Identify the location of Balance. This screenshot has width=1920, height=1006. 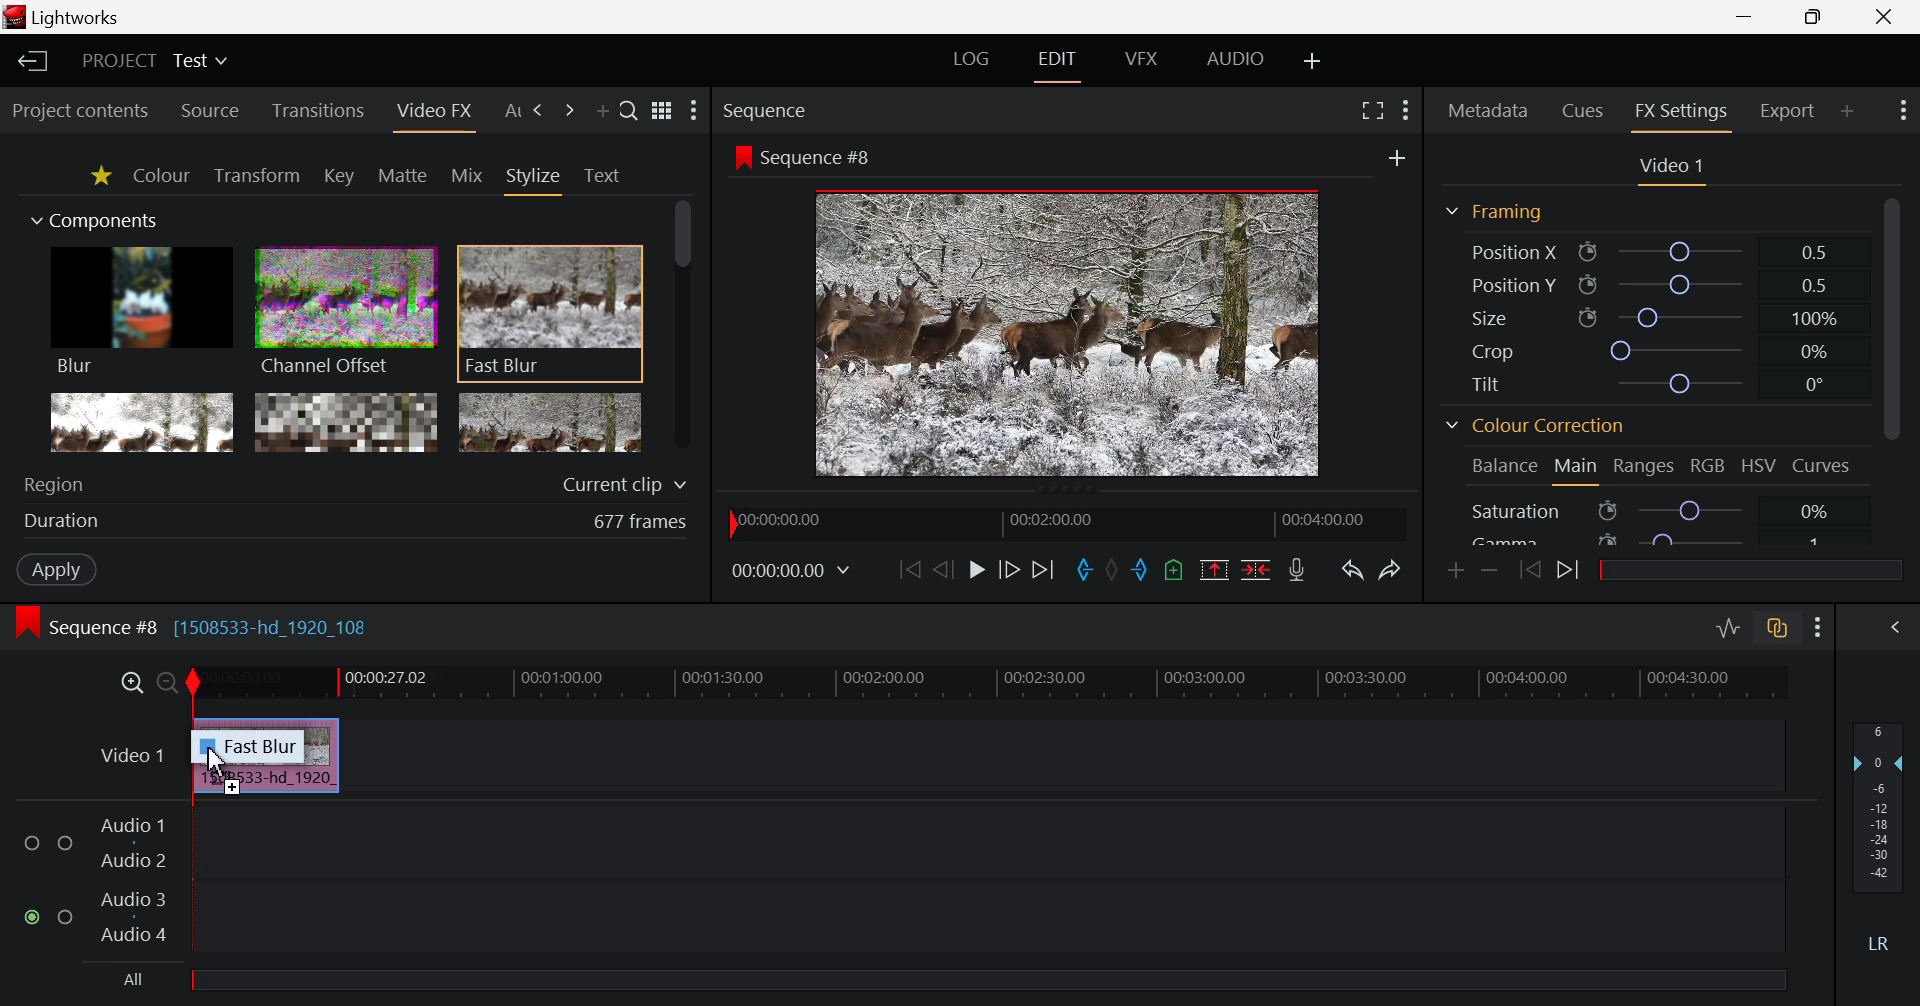
(1504, 469).